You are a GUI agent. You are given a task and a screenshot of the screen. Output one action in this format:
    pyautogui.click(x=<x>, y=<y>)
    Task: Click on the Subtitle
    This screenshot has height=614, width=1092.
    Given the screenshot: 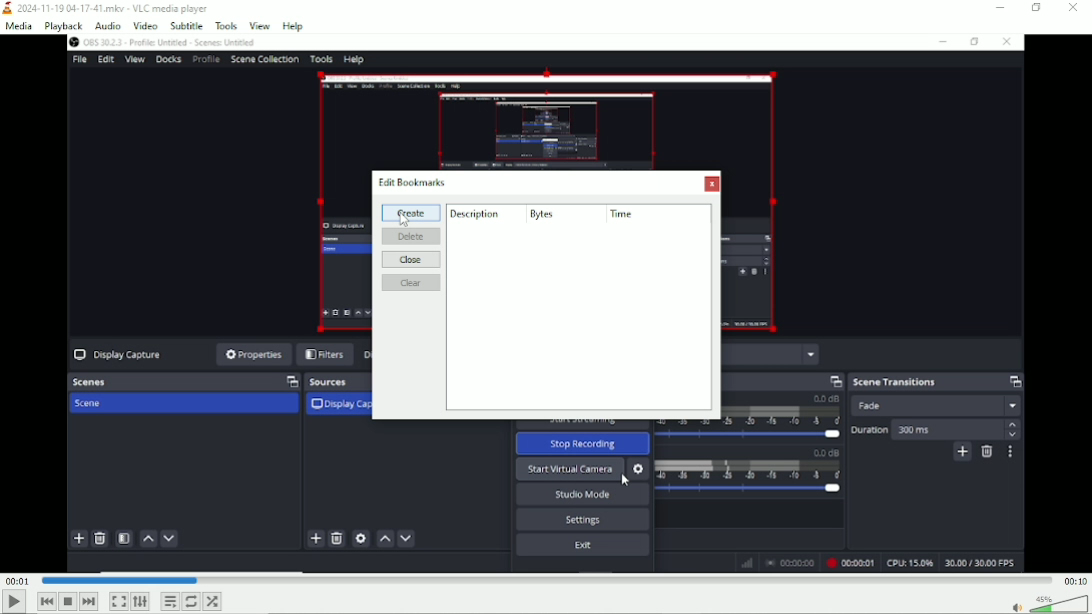 What is the action you would take?
    pyautogui.click(x=186, y=26)
    